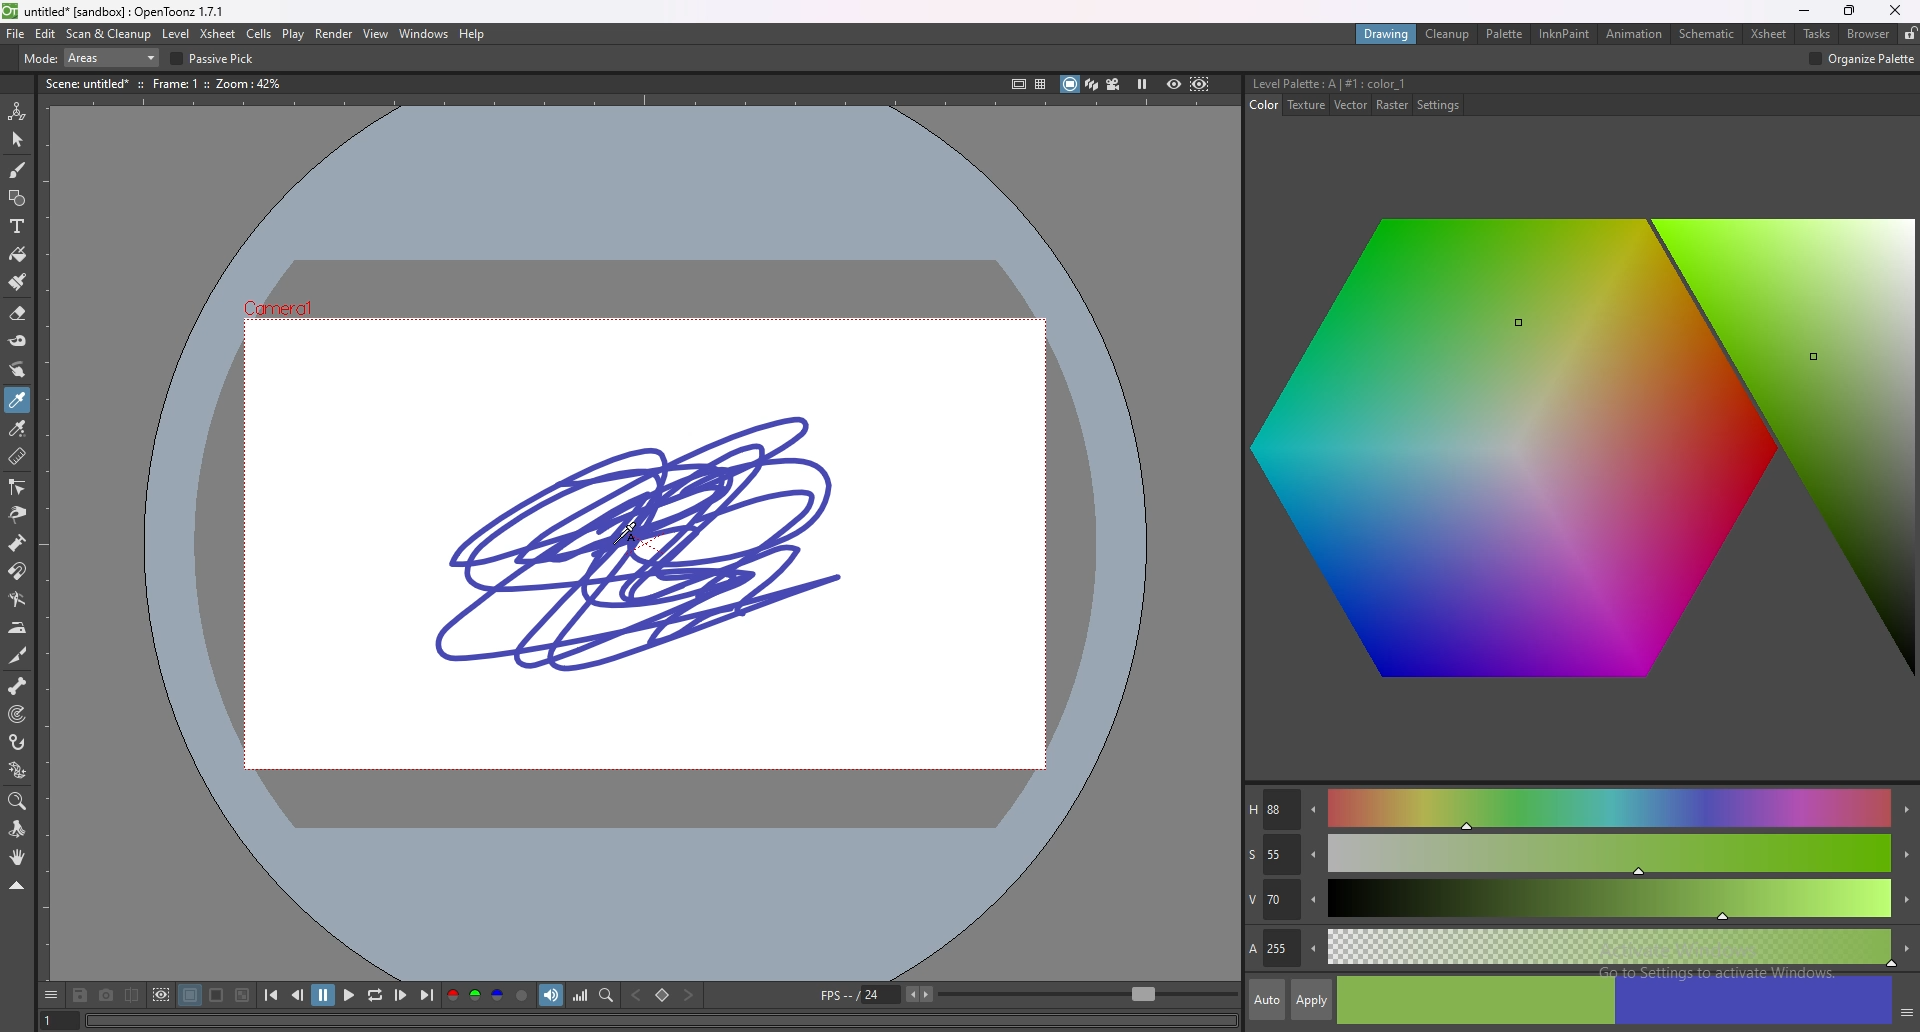  What do you see at coordinates (18, 802) in the screenshot?
I see `zoom tool` at bounding box center [18, 802].